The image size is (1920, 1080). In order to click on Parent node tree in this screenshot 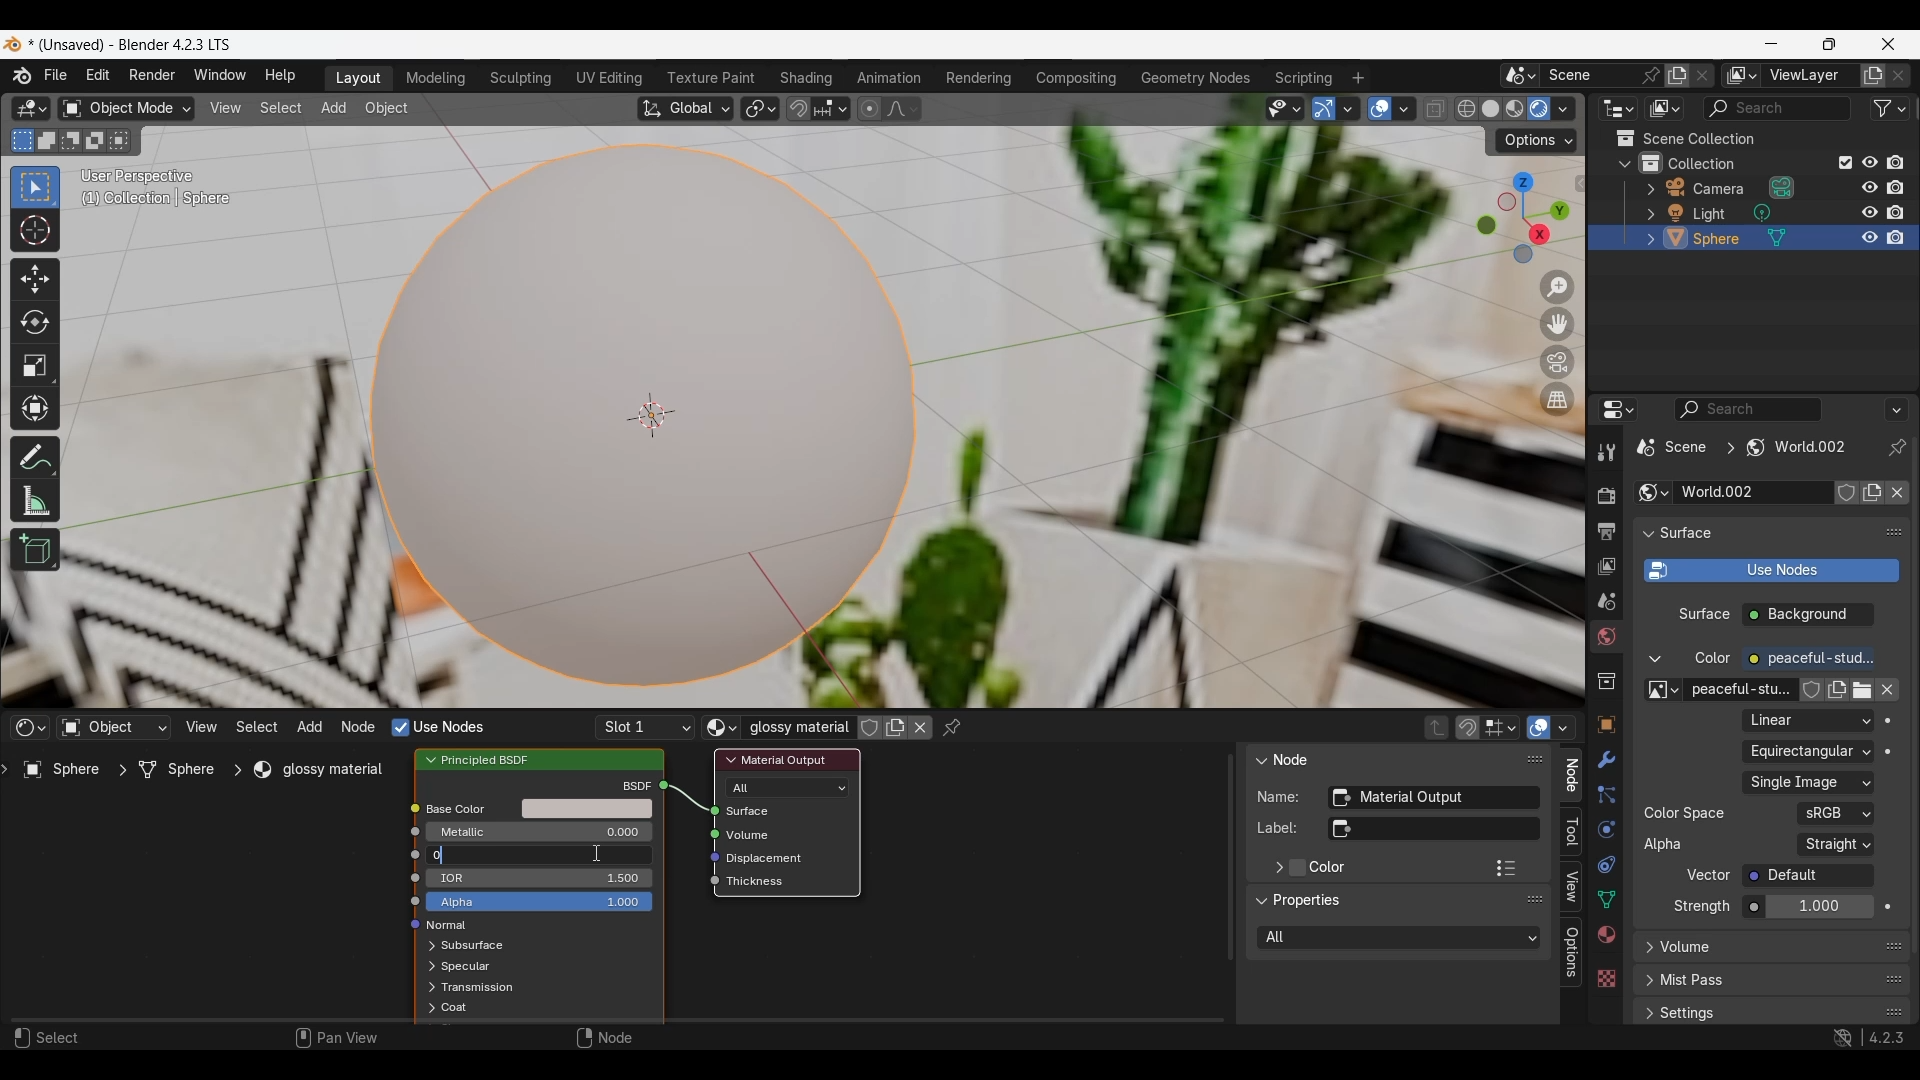, I will do `click(1437, 727)`.